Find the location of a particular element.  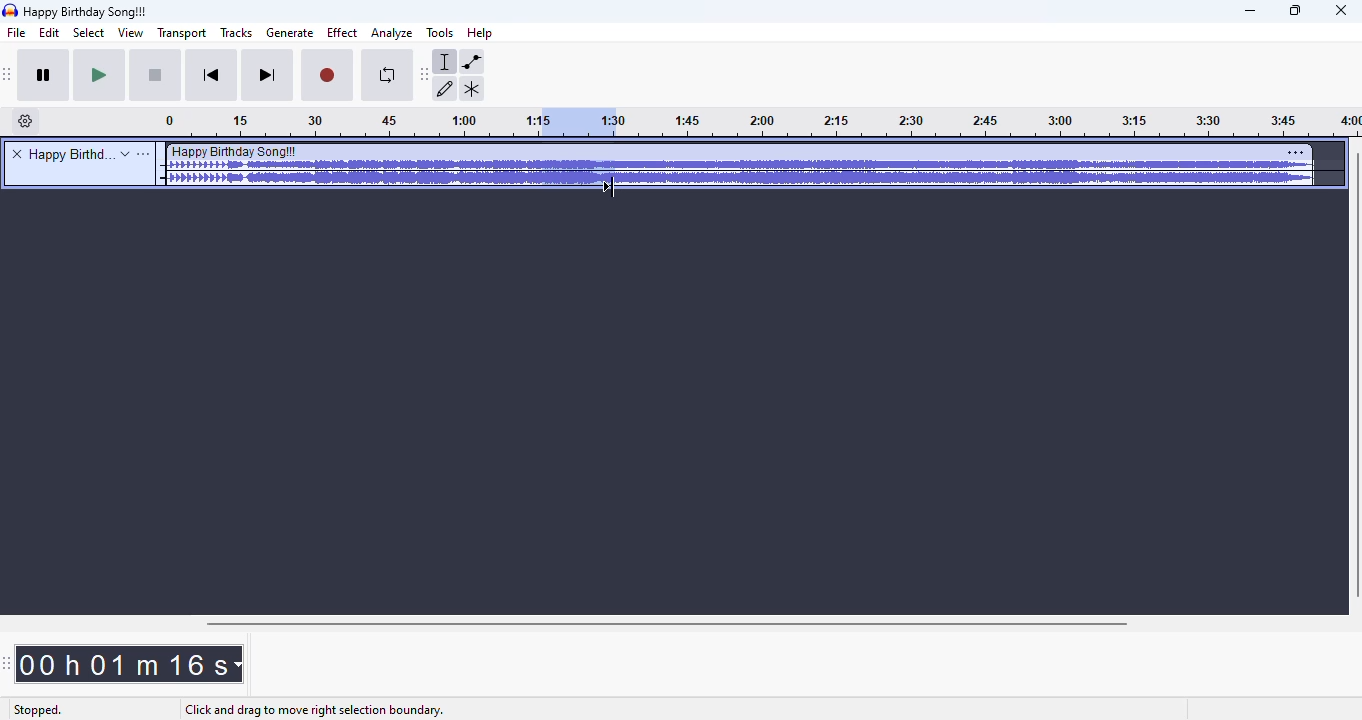

open menu is located at coordinates (144, 154).